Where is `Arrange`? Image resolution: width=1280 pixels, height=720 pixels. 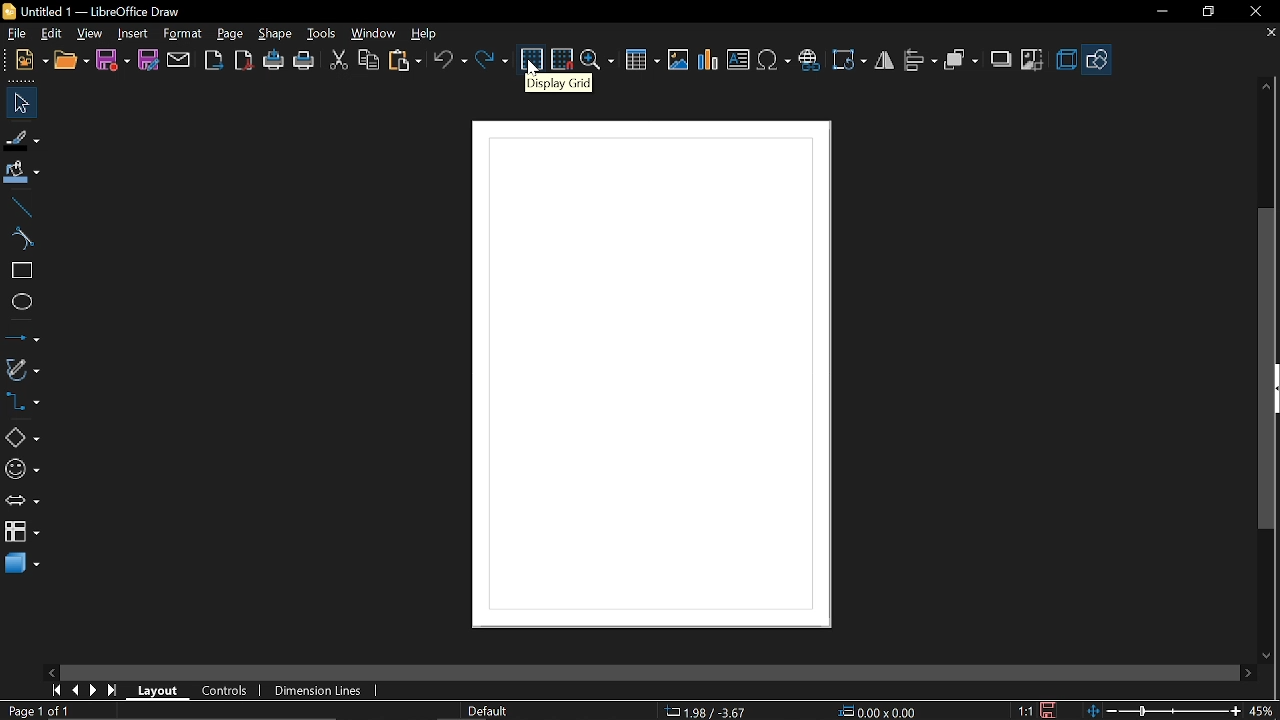 Arrange is located at coordinates (961, 61).